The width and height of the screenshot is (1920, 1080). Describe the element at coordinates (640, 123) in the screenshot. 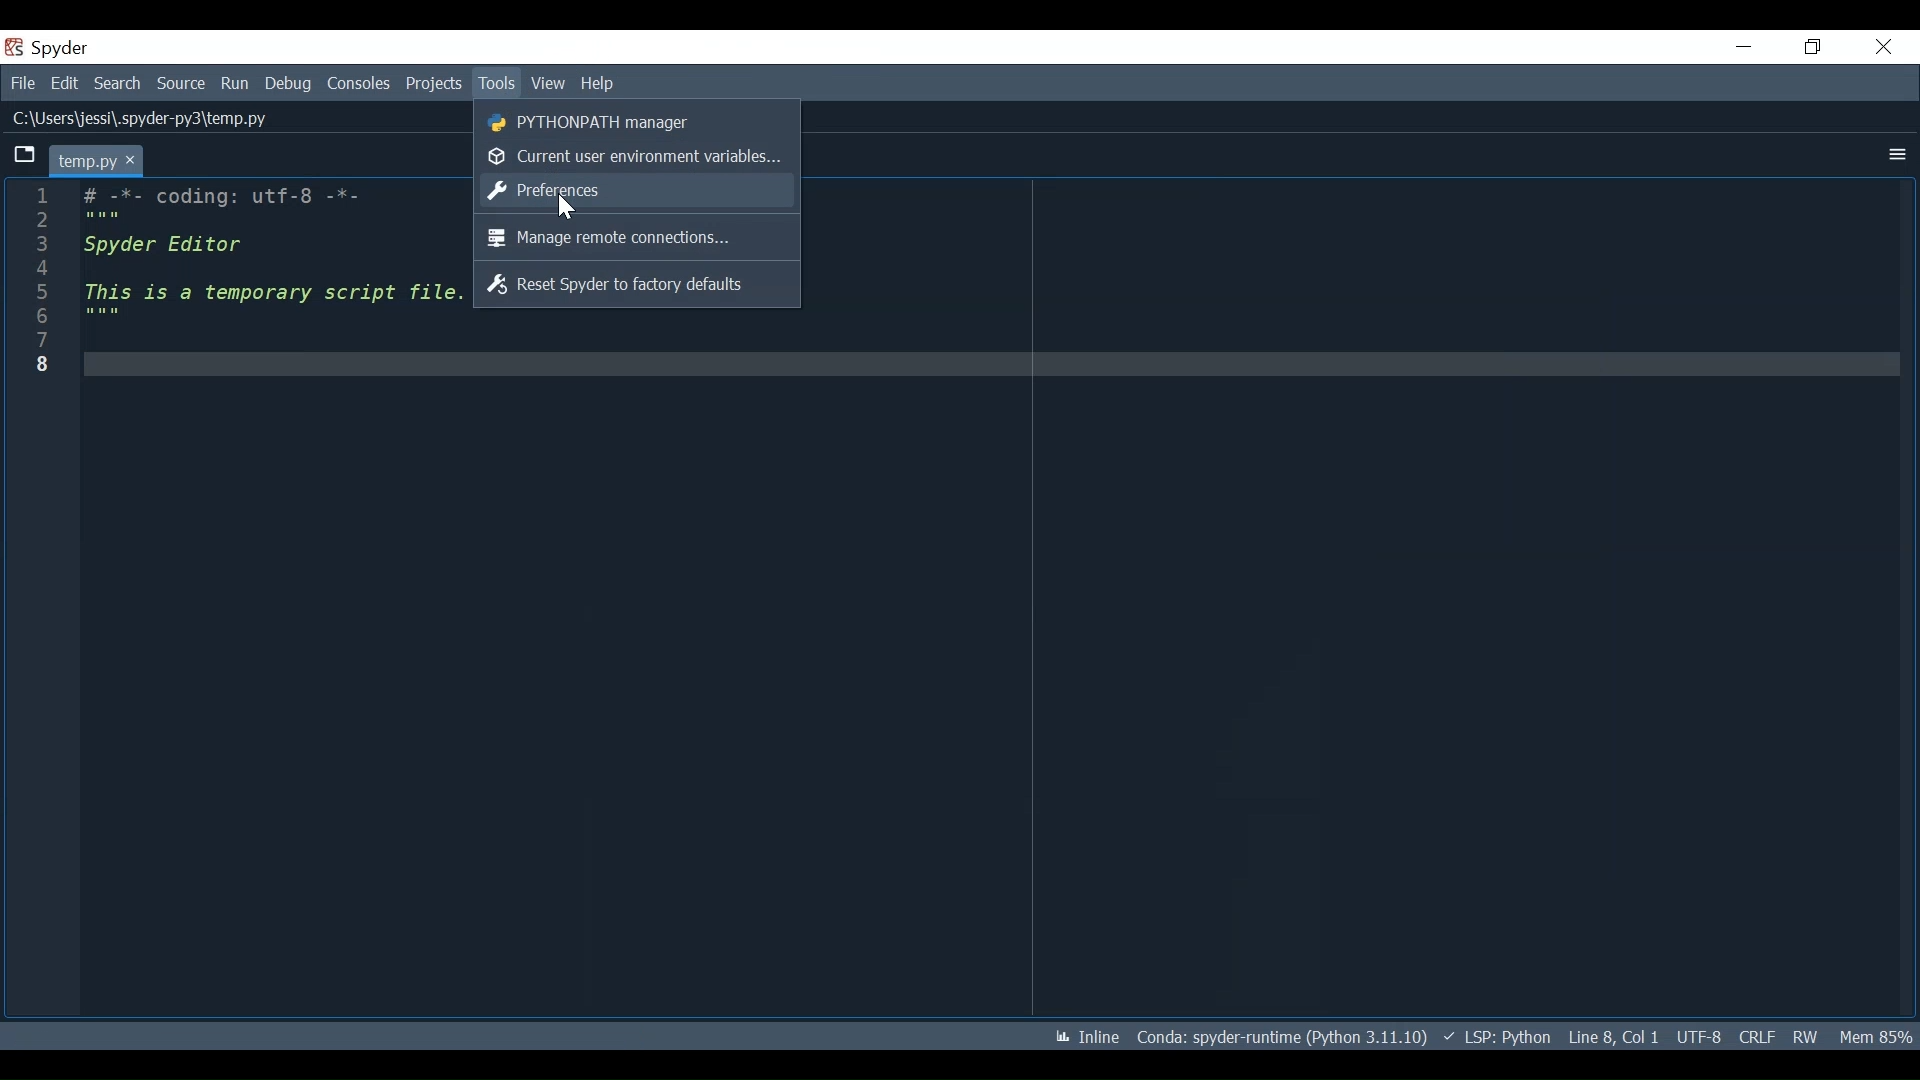

I see `PYTHONPATH Manager` at that location.